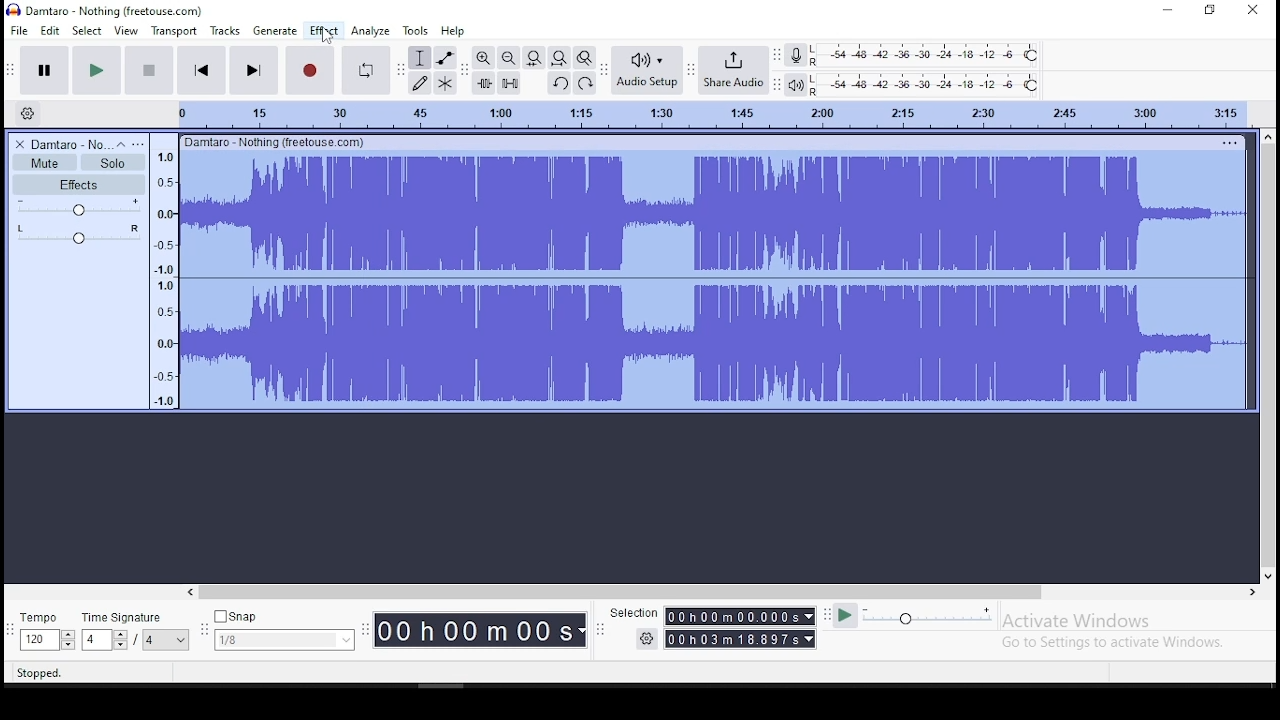  Describe the element at coordinates (1231, 140) in the screenshot. I see `` at that location.